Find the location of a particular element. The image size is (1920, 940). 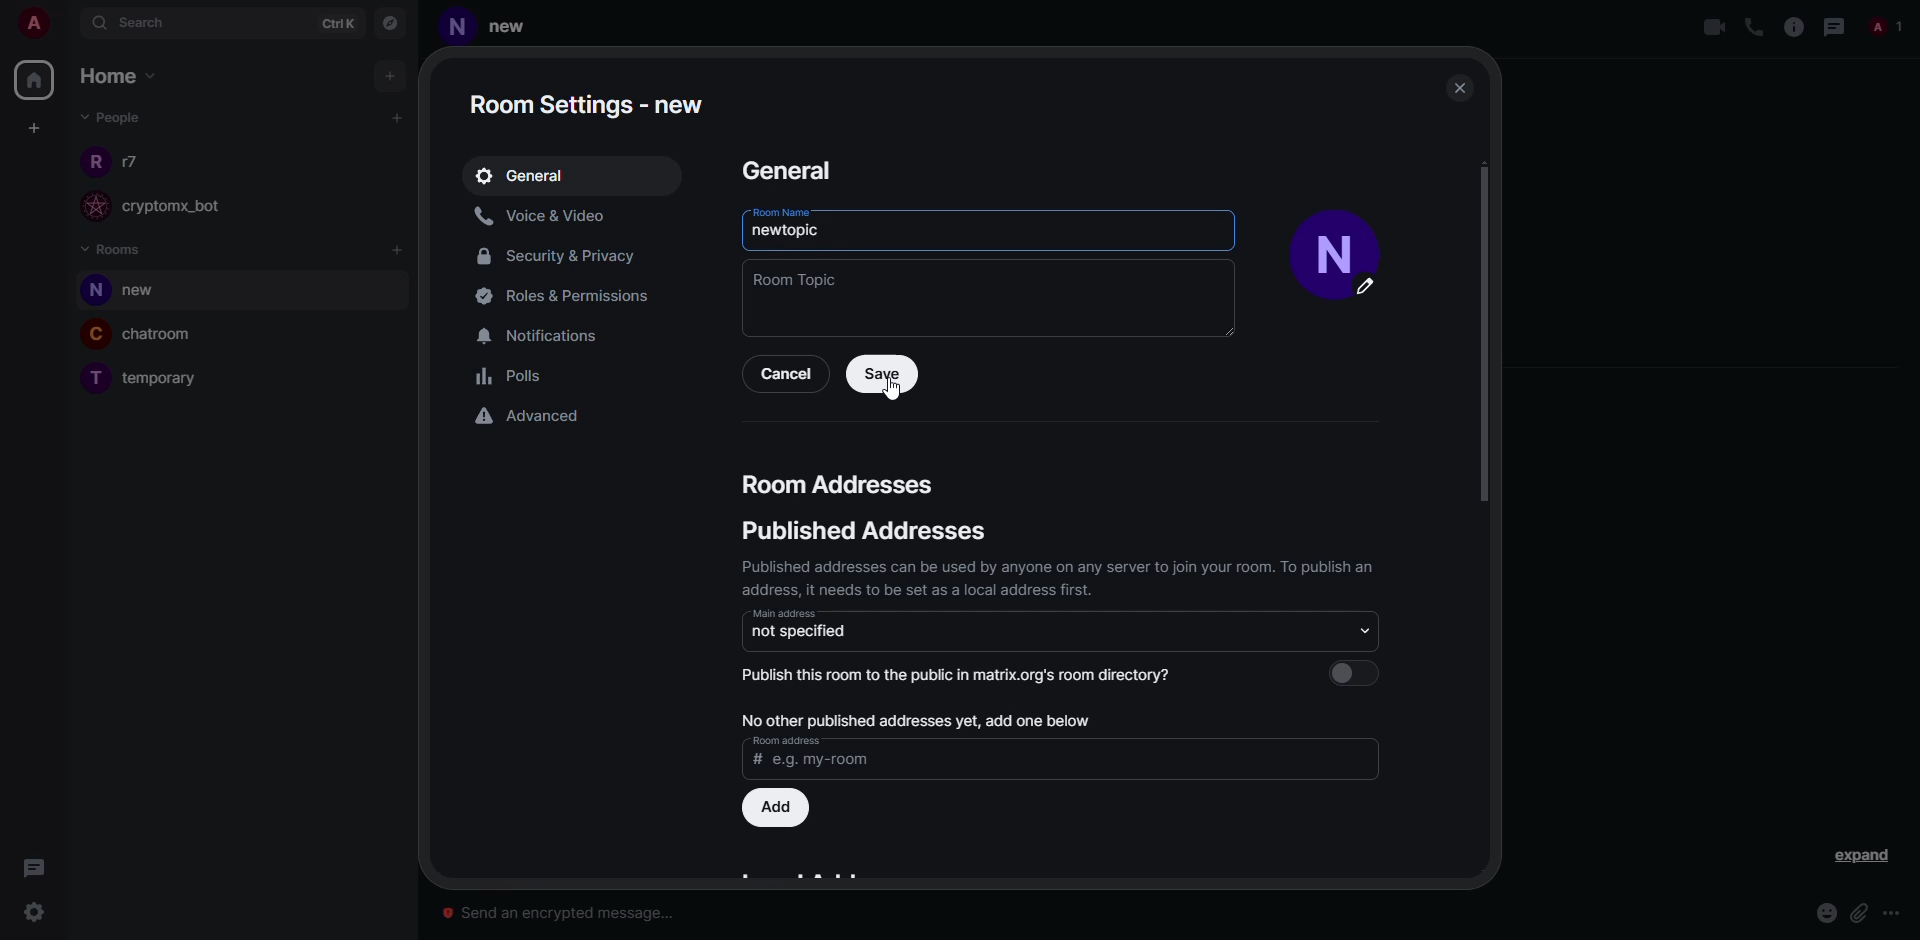

eg is located at coordinates (821, 762).